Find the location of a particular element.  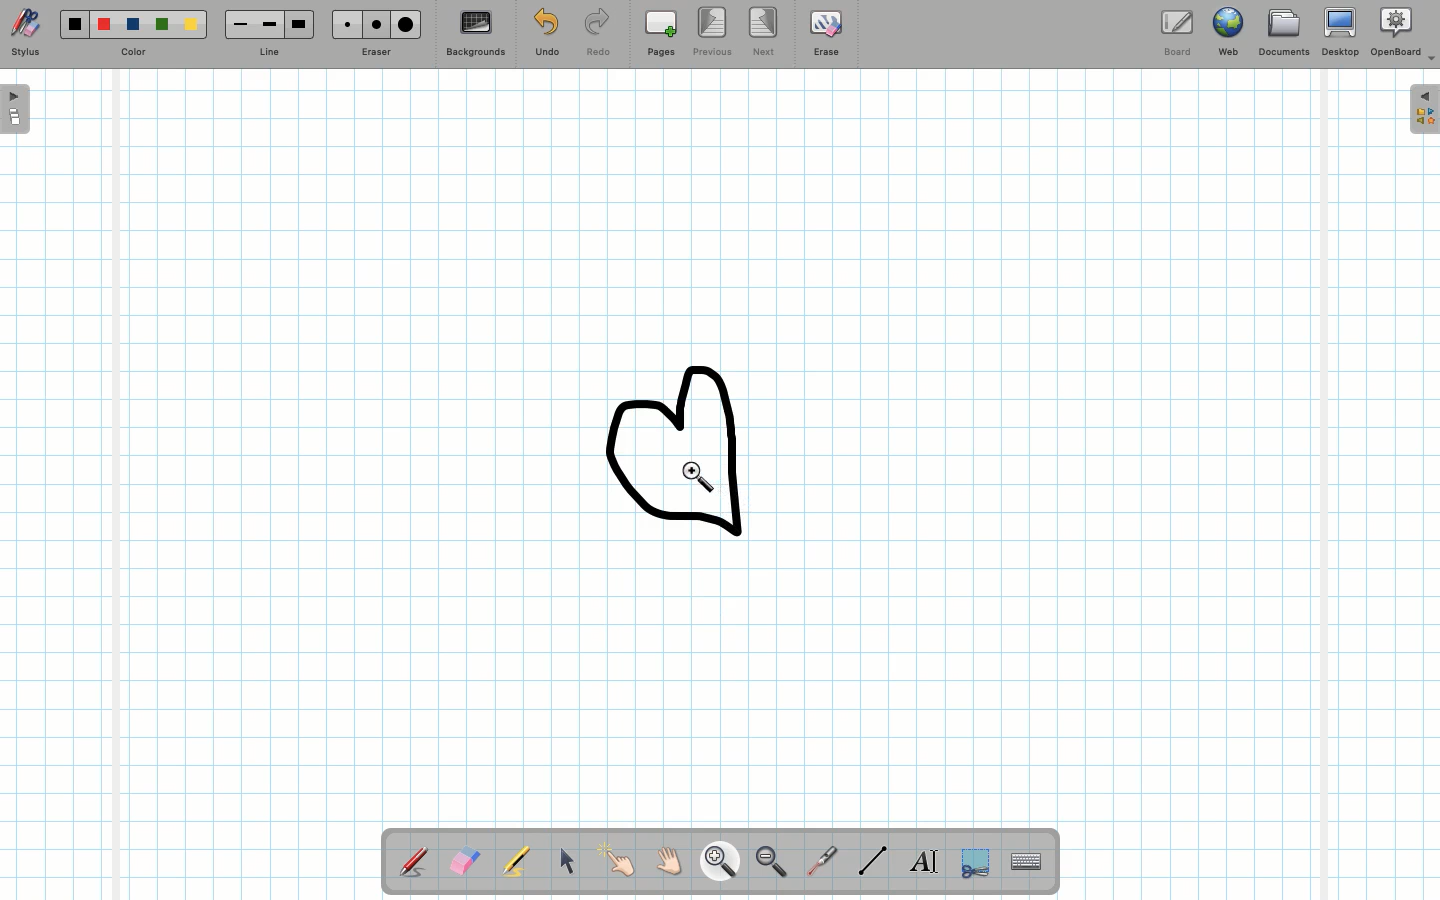

Textbox is located at coordinates (923, 860).